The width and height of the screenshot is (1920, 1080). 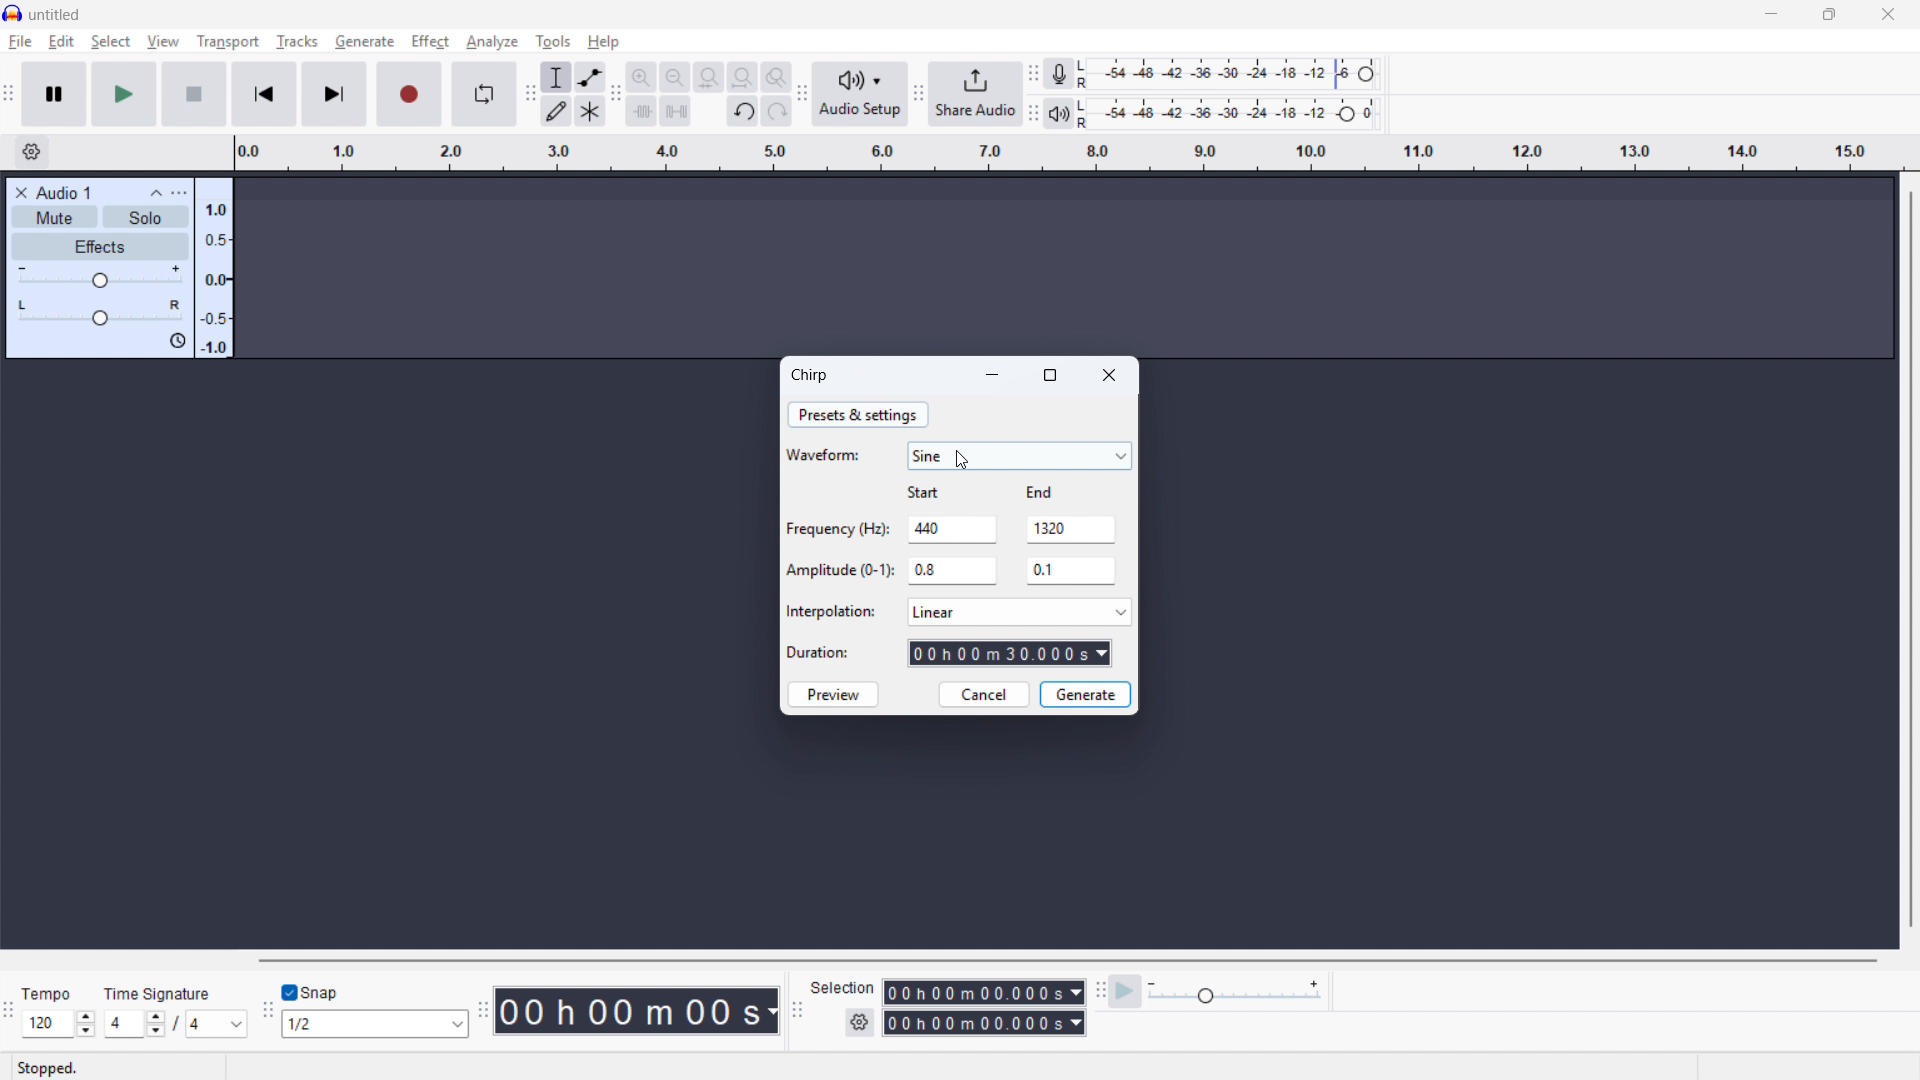 What do you see at coordinates (862, 94) in the screenshot?
I see `Audio setup ` at bounding box center [862, 94].